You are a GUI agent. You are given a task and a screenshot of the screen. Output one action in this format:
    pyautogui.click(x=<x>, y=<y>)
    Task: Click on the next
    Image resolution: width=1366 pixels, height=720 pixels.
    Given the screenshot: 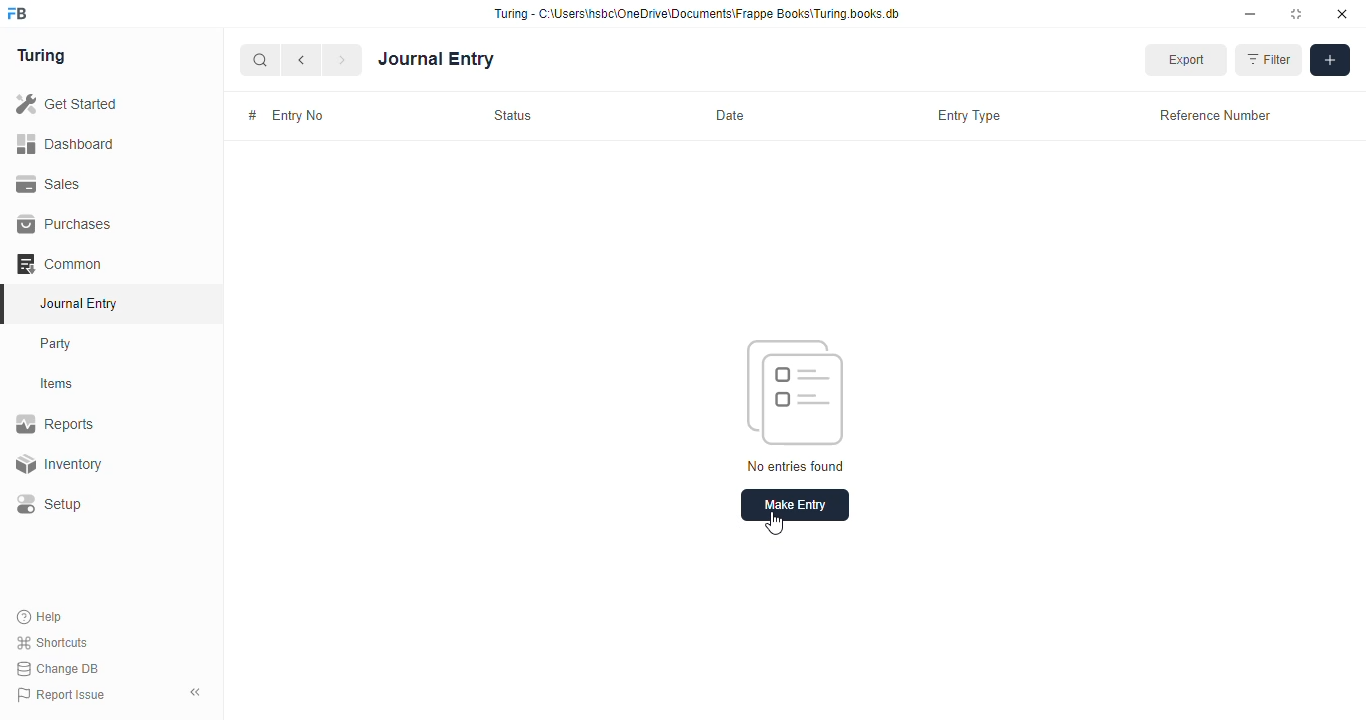 What is the action you would take?
    pyautogui.click(x=344, y=60)
    